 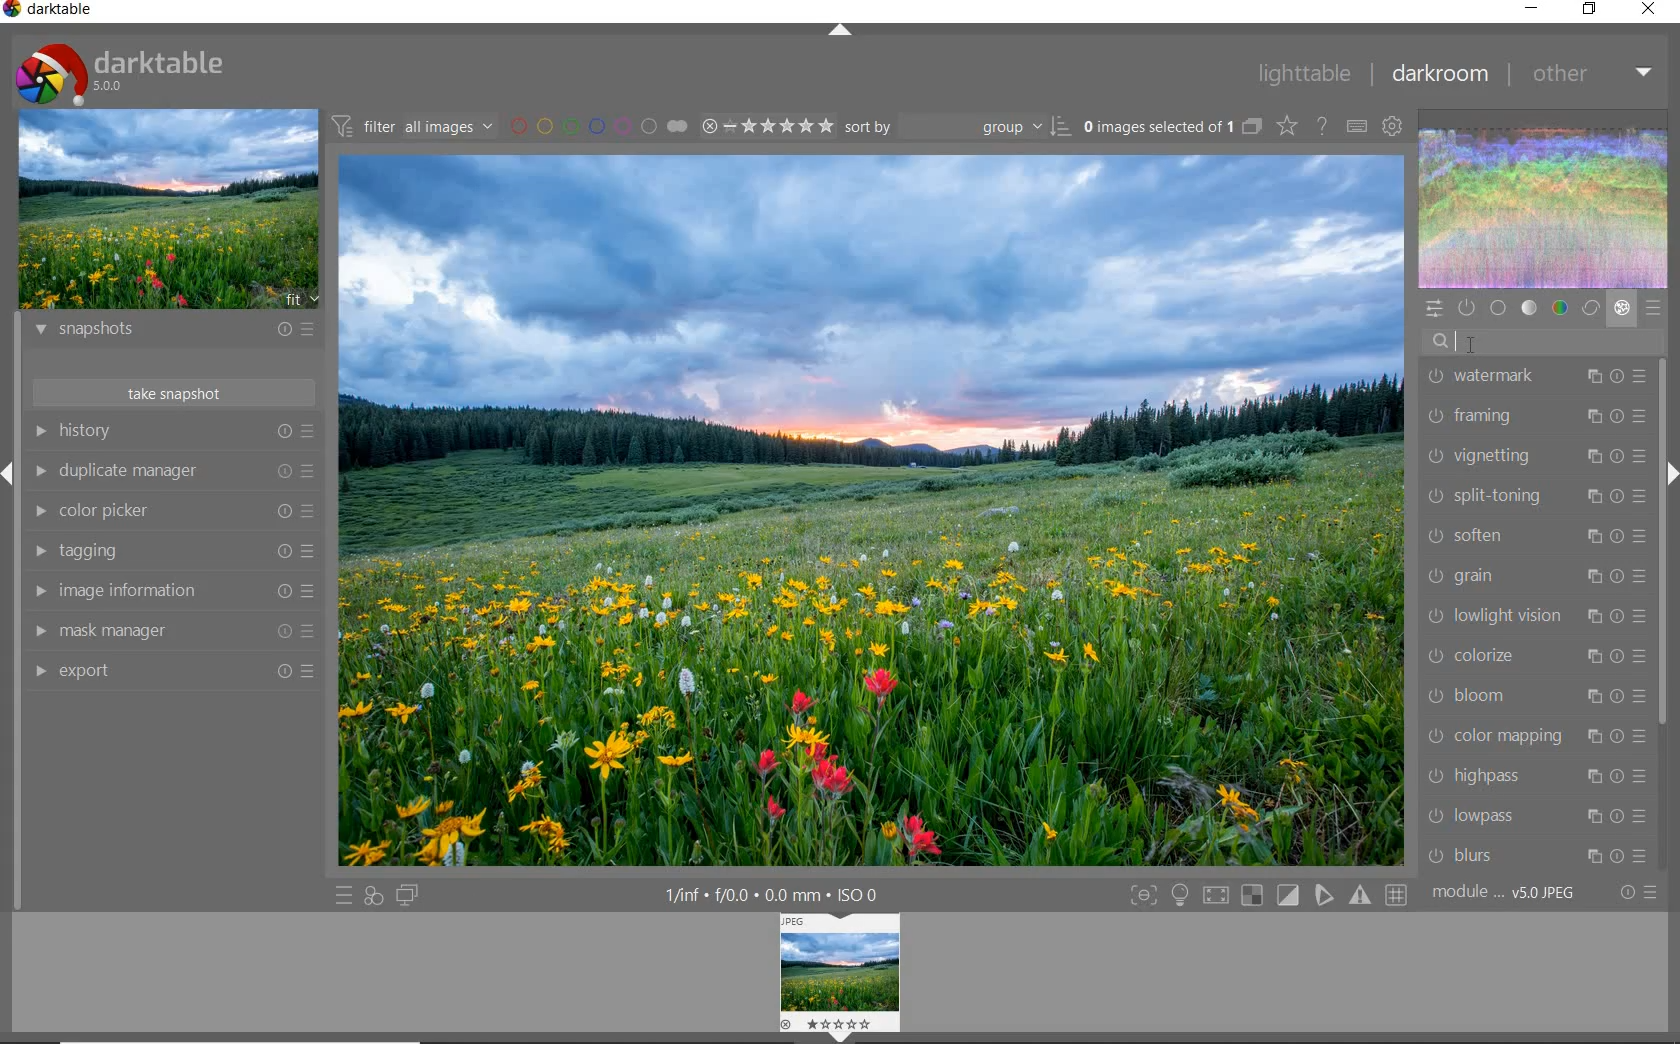 What do you see at coordinates (1432, 309) in the screenshot?
I see `quick access panel` at bounding box center [1432, 309].